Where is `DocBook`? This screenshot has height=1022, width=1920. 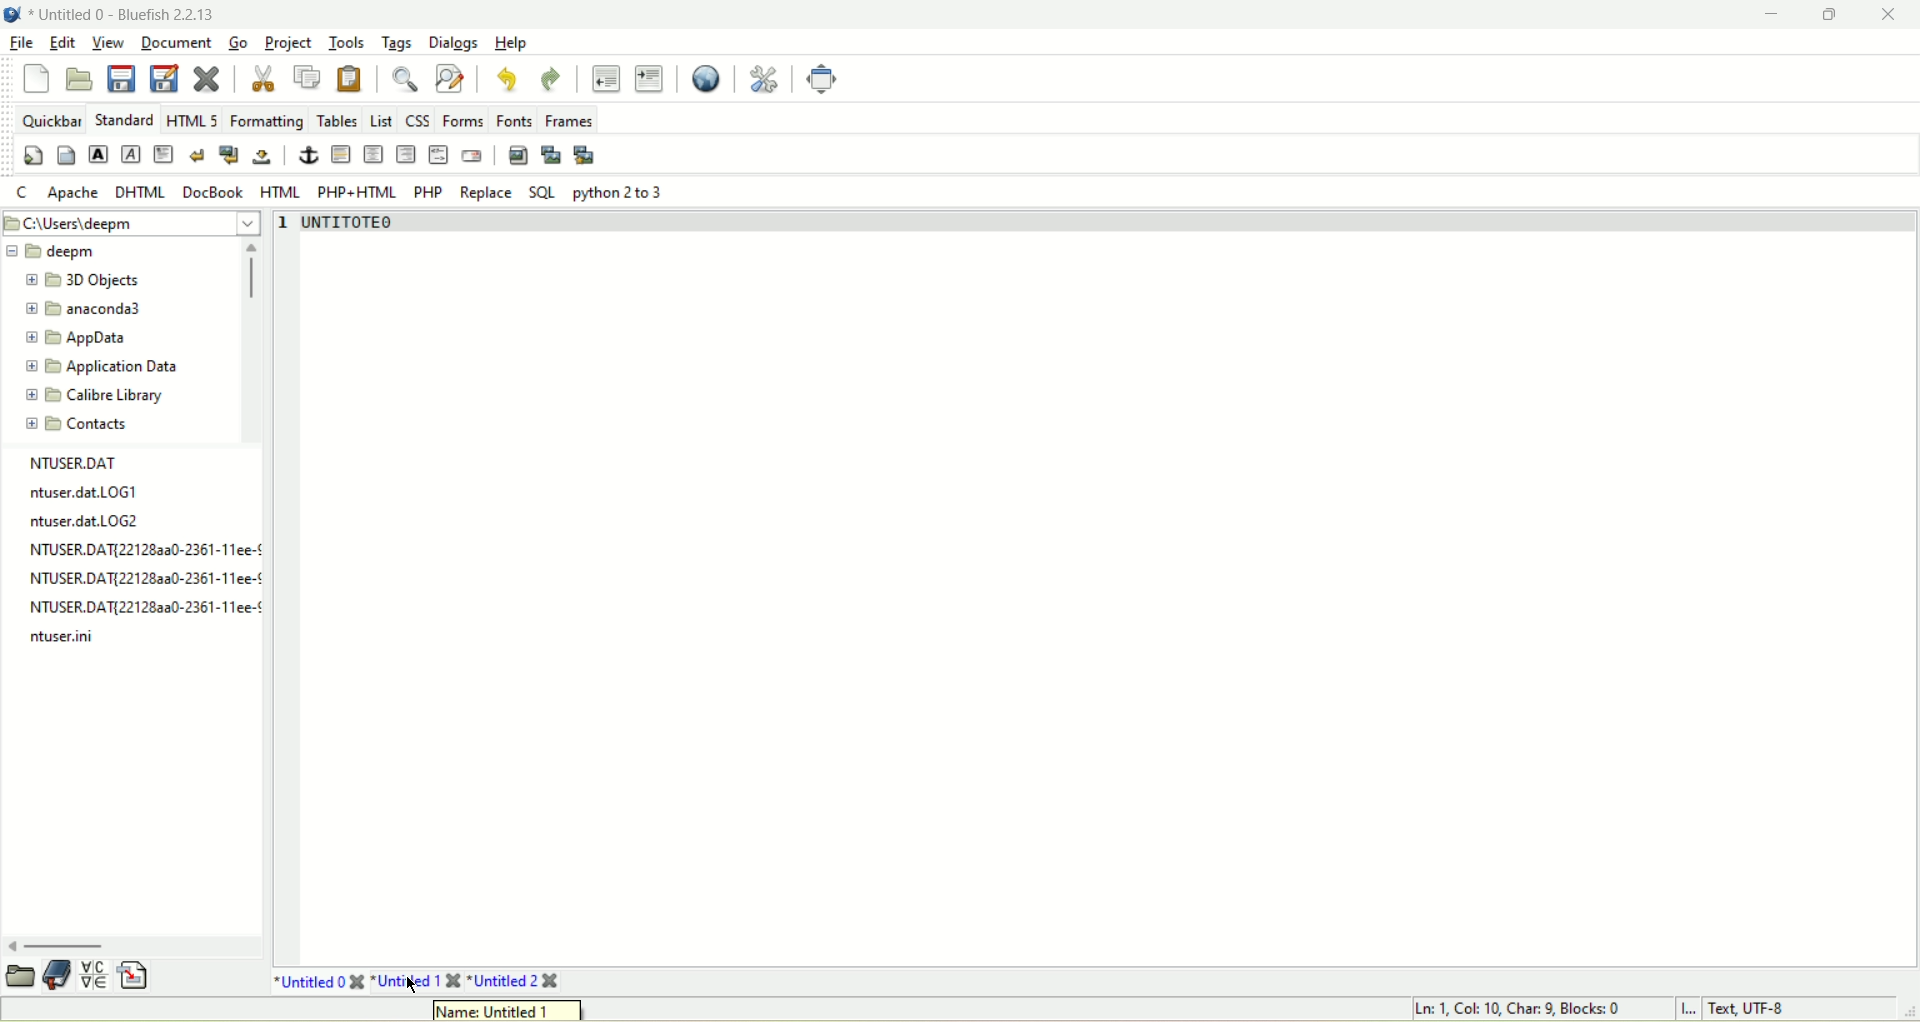
DocBook is located at coordinates (211, 191).